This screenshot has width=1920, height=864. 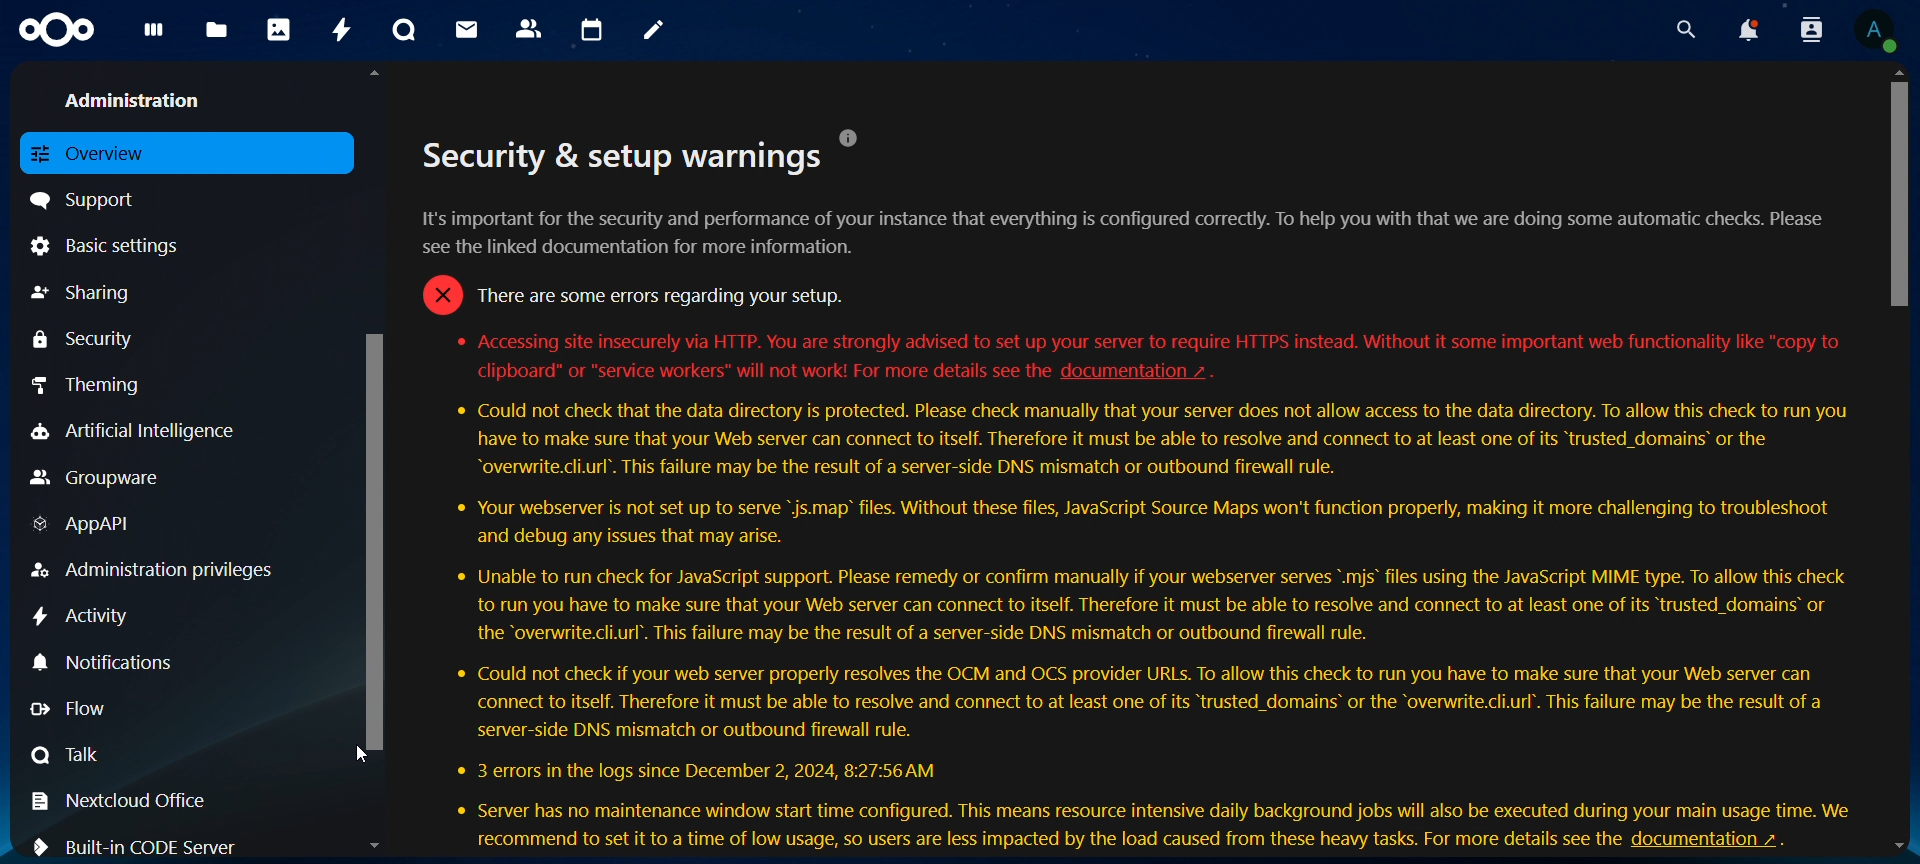 What do you see at coordinates (155, 36) in the screenshot?
I see `dashboard` at bounding box center [155, 36].